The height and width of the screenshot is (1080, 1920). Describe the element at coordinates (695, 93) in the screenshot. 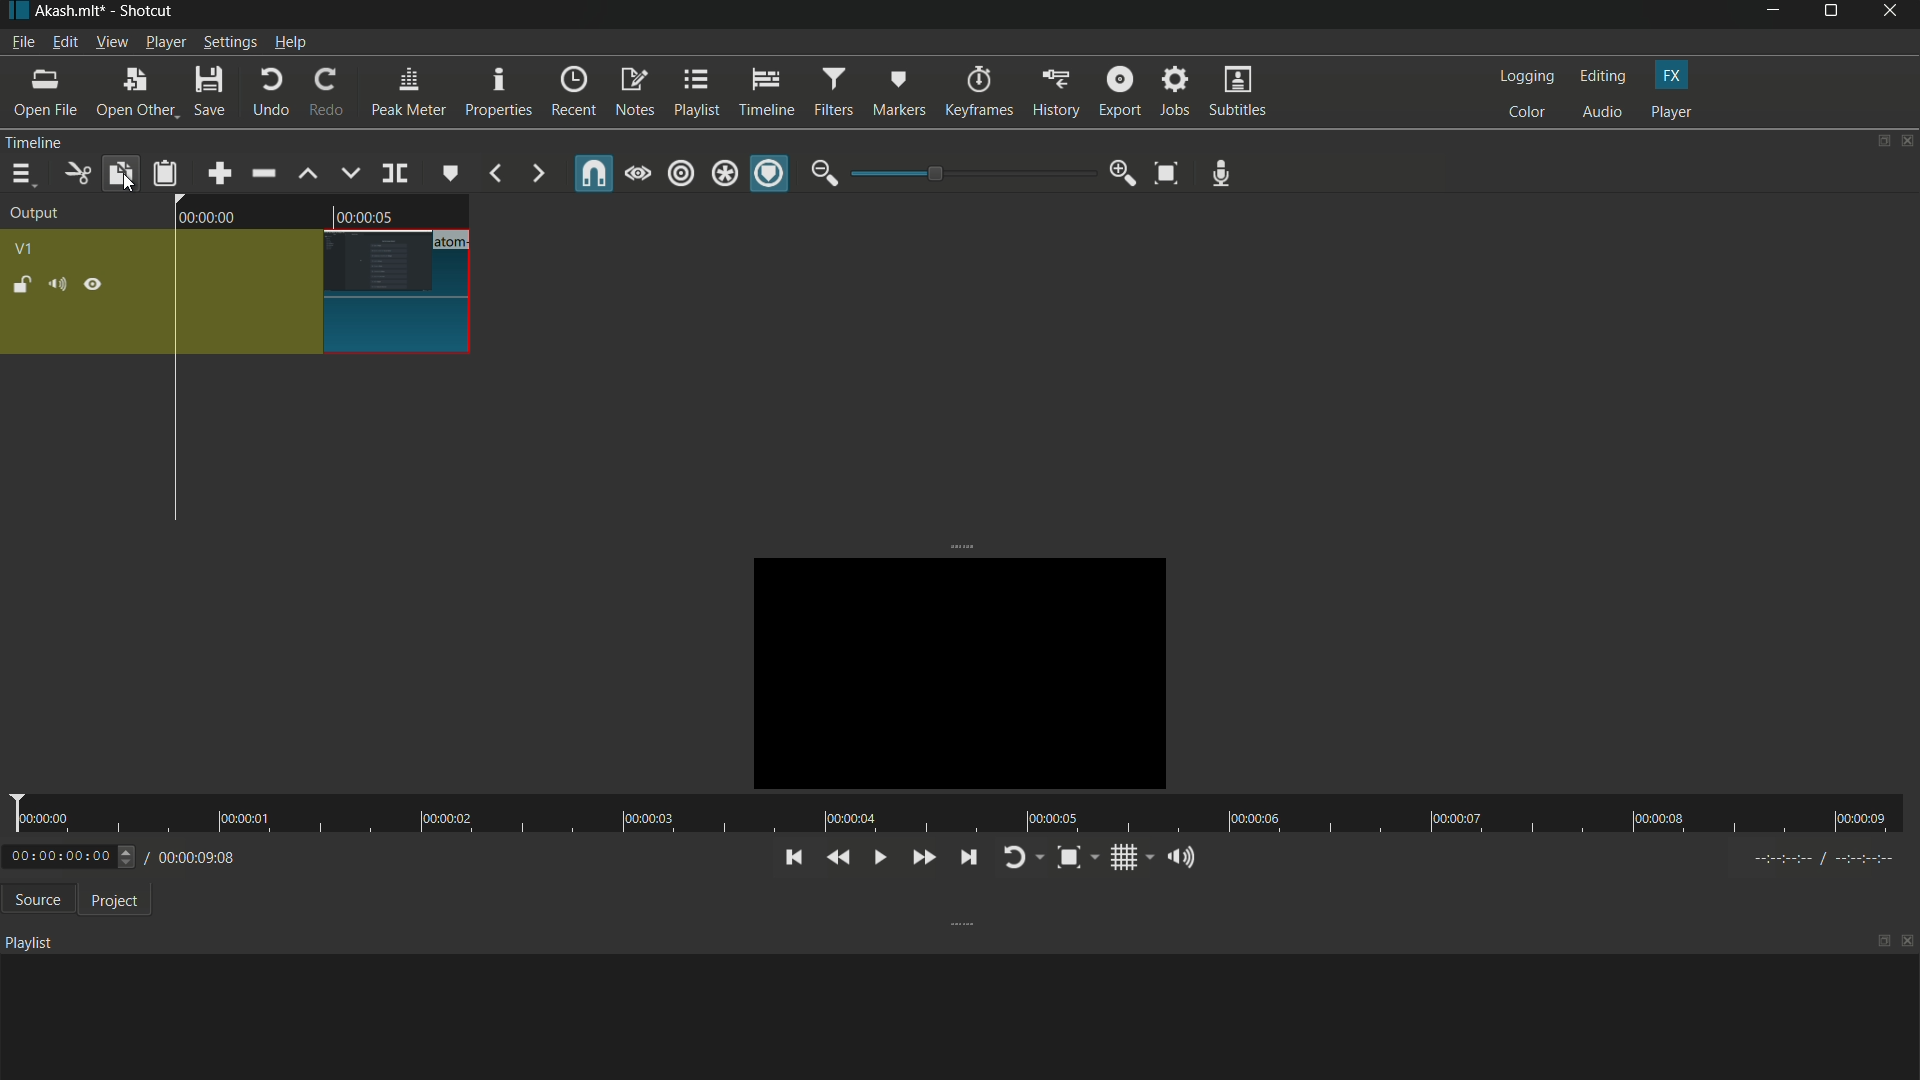

I see `playlist` at that location.